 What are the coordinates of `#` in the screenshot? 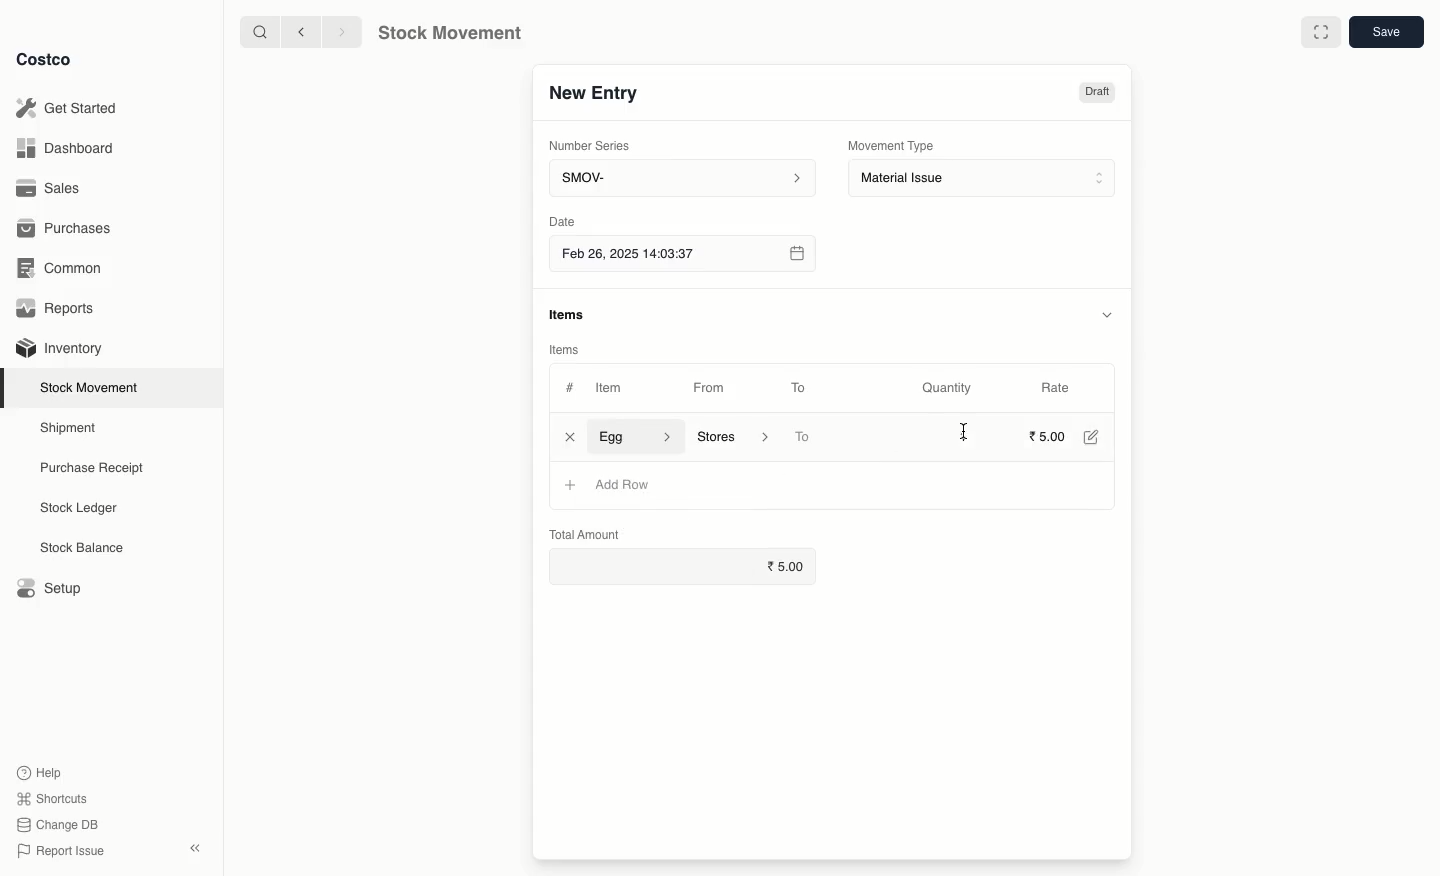 It's located at (570, 388).